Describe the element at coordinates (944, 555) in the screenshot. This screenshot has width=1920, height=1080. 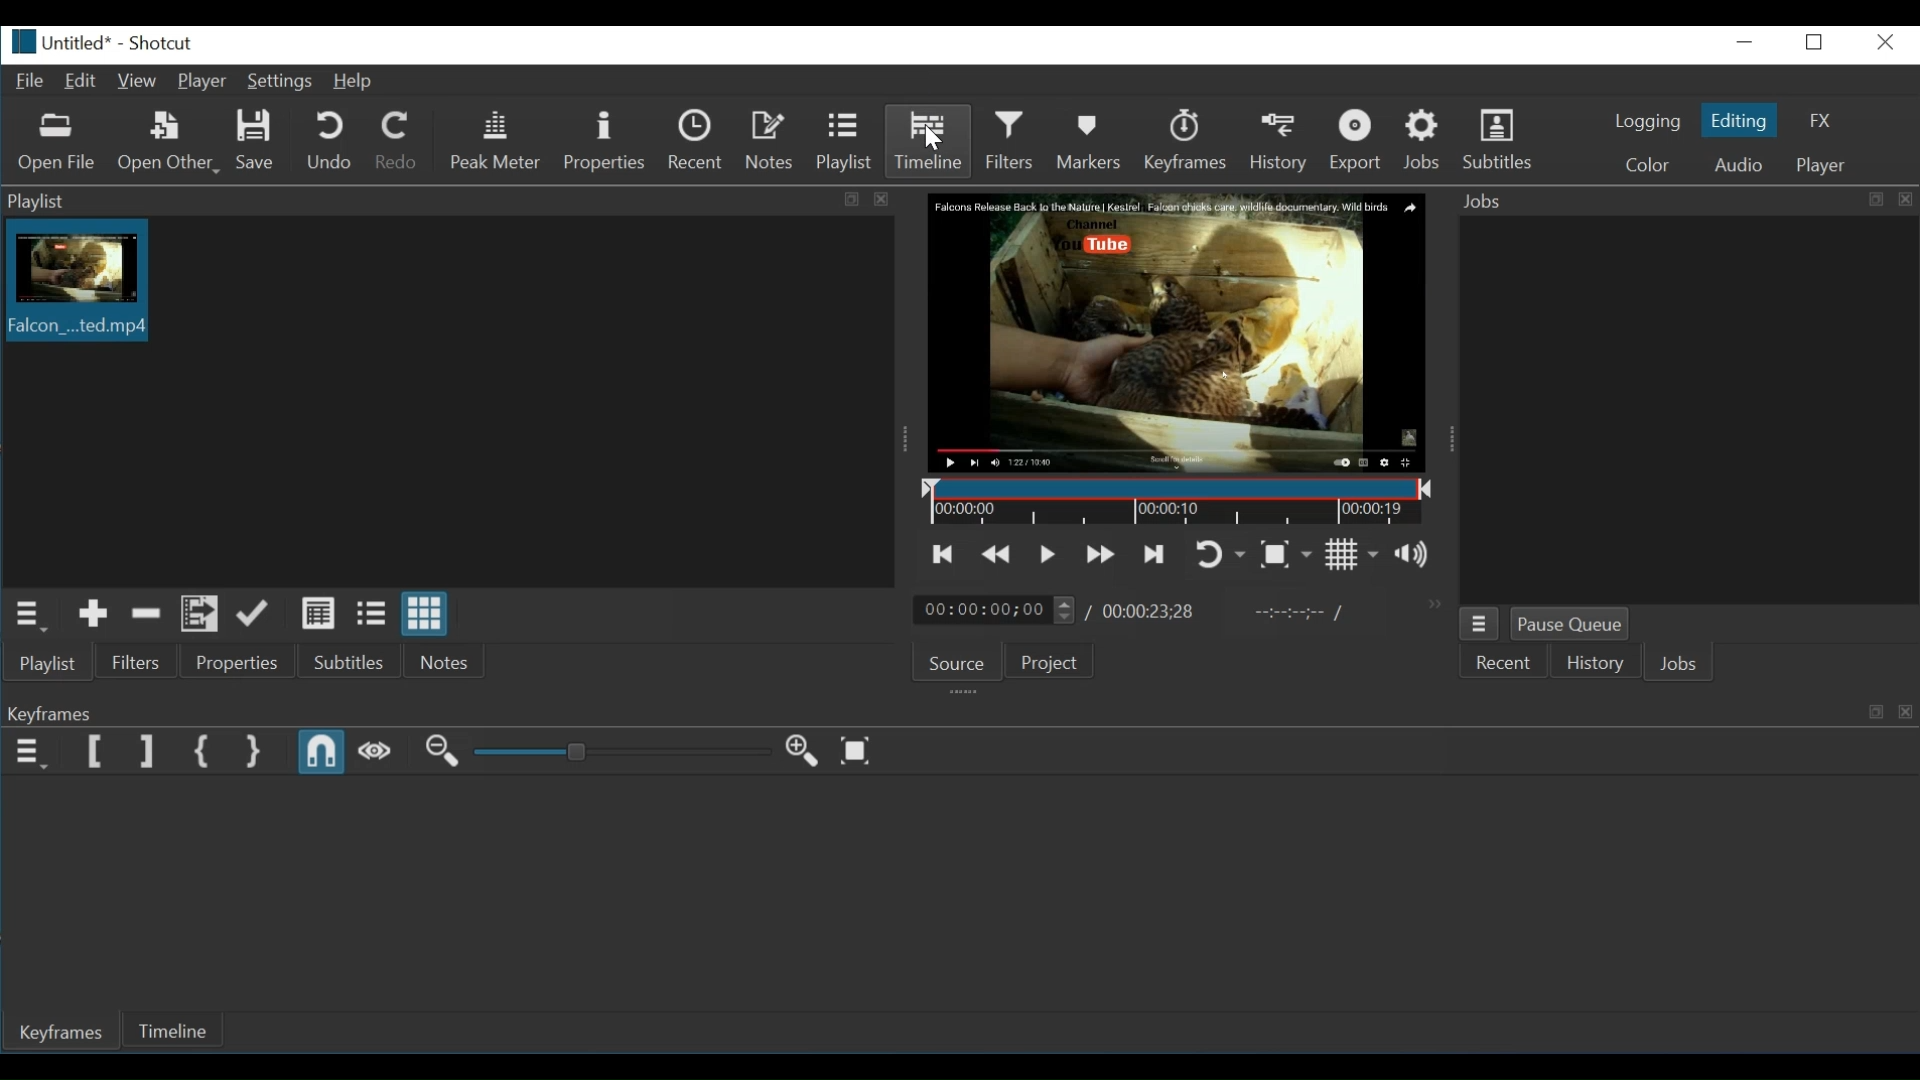
I see `Skip to the previous point` at that location.